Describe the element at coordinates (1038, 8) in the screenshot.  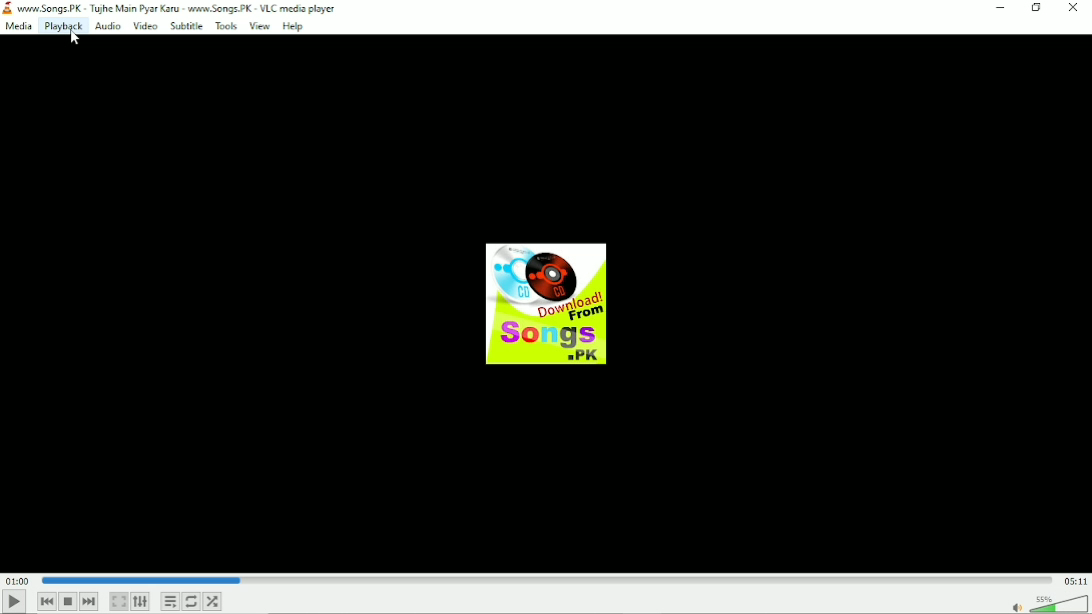
I see `Restore down` at that location.